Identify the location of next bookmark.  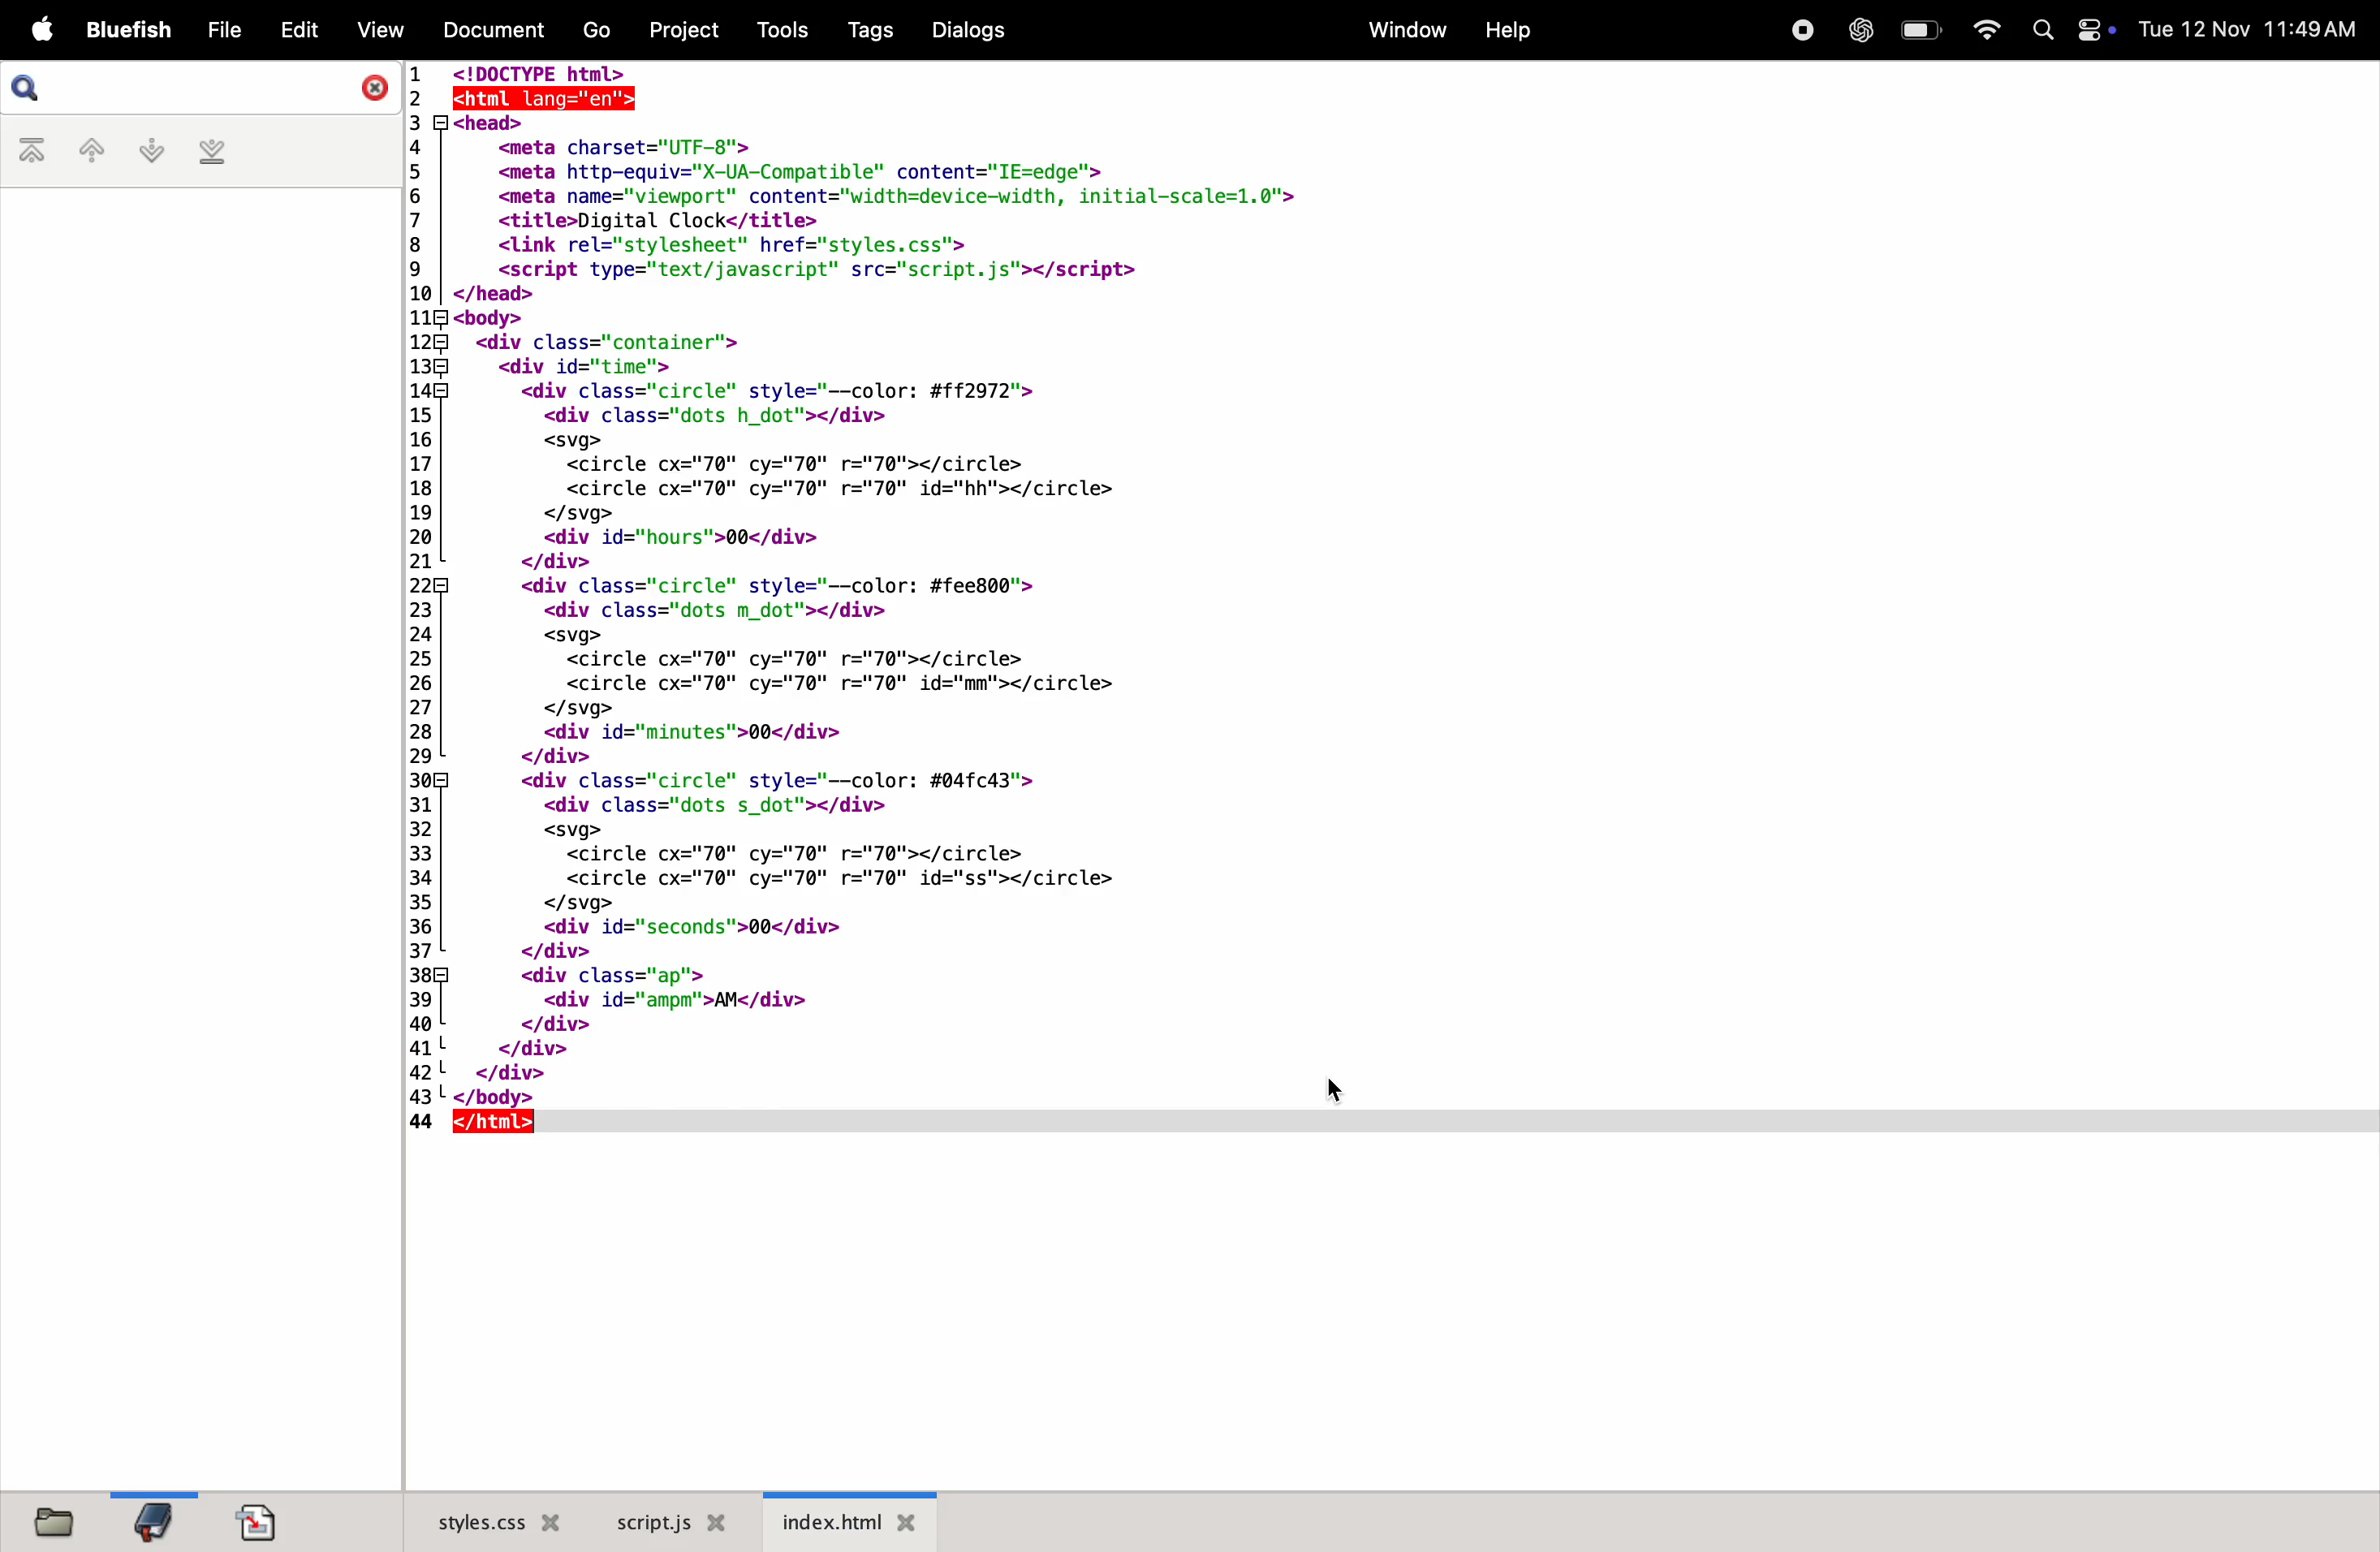
(148, 149).